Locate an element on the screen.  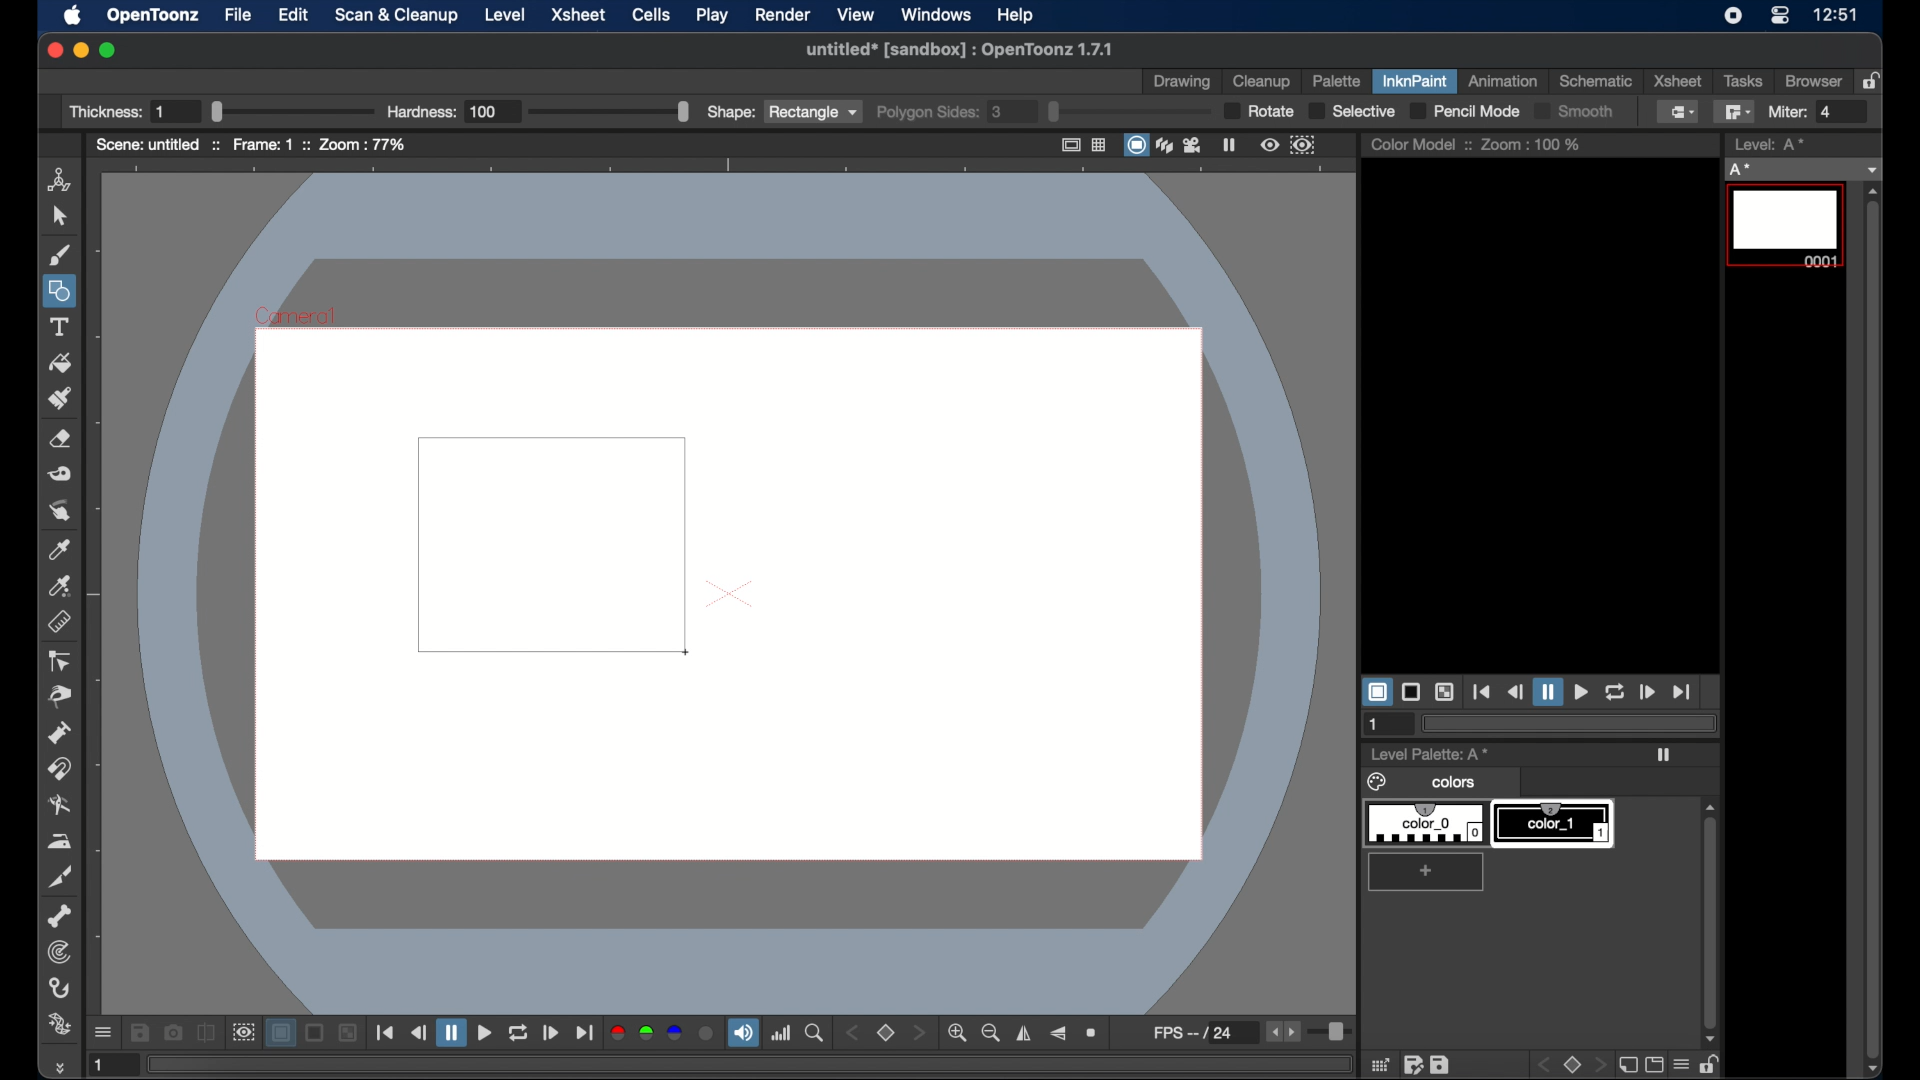
black background is located at coordinates (316, 1033).